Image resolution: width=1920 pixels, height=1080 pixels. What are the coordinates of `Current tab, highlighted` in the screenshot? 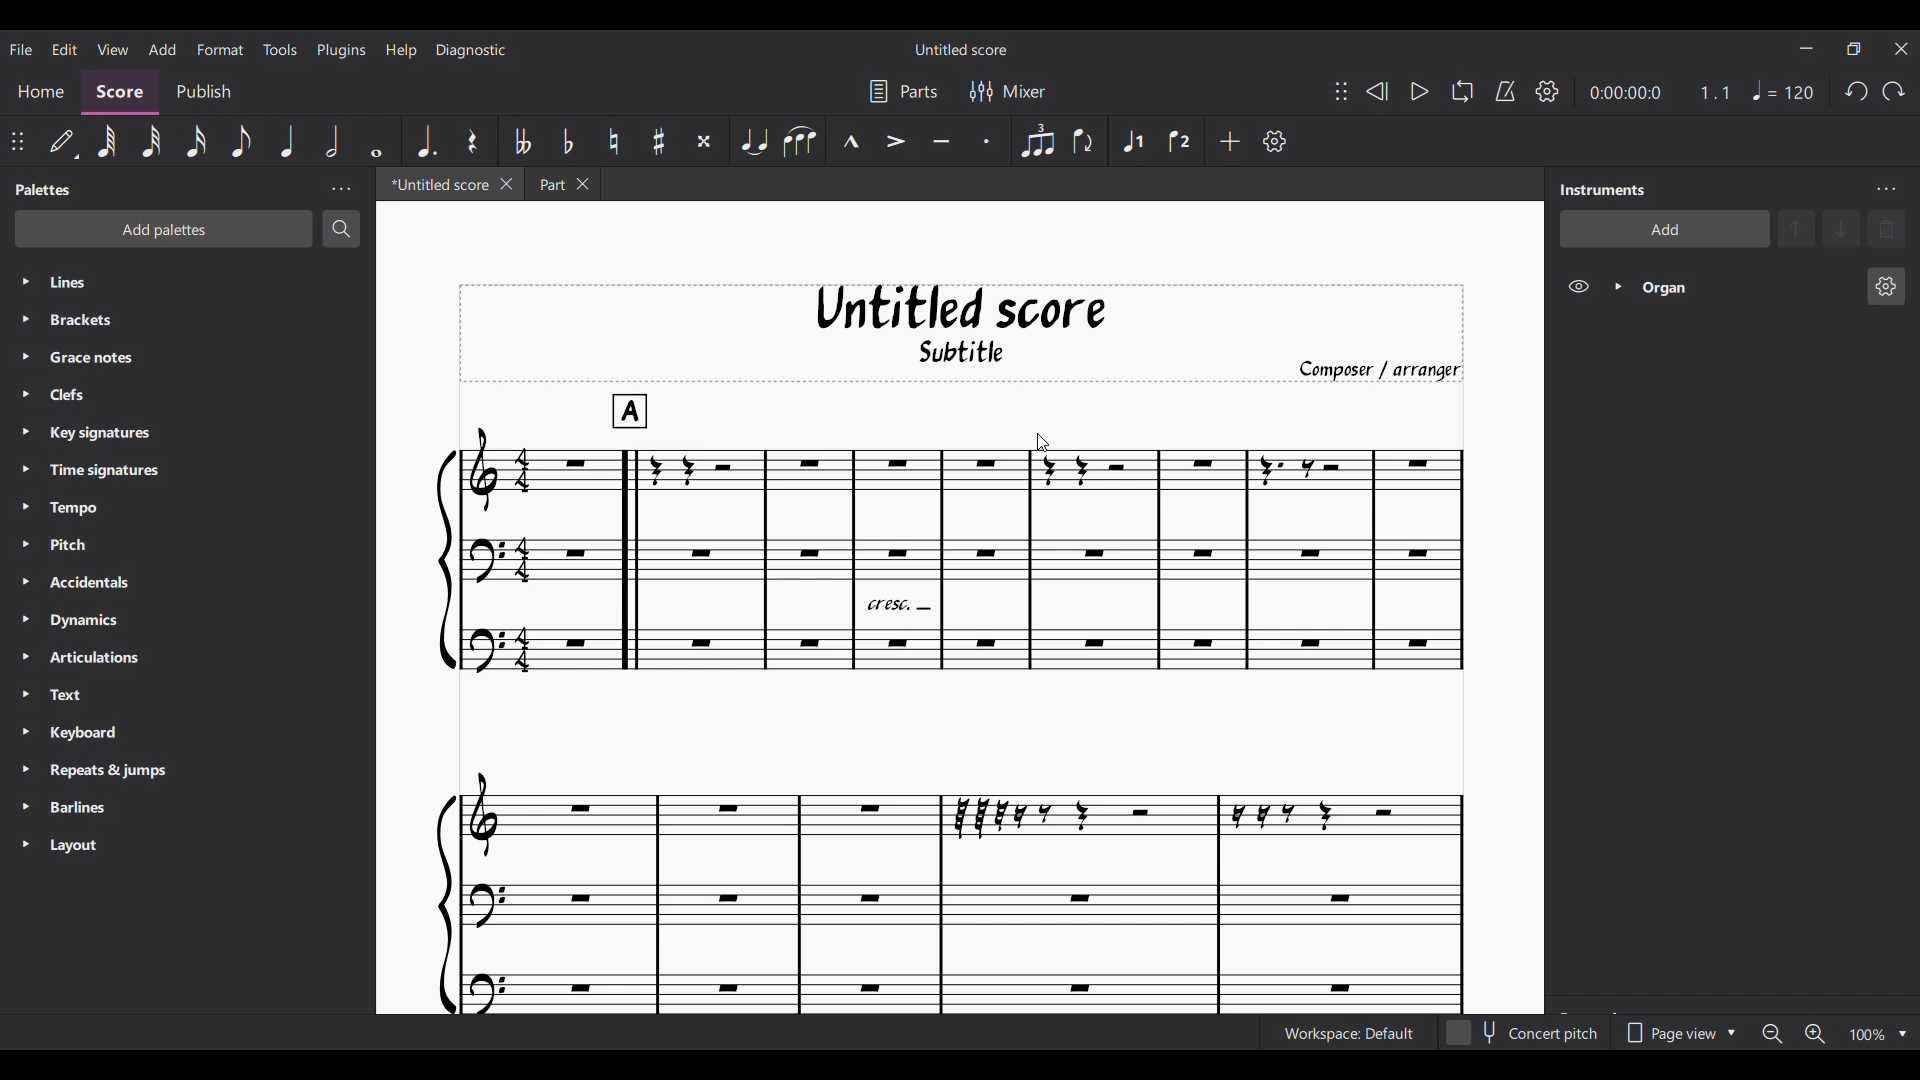 It's located at (438, 184).